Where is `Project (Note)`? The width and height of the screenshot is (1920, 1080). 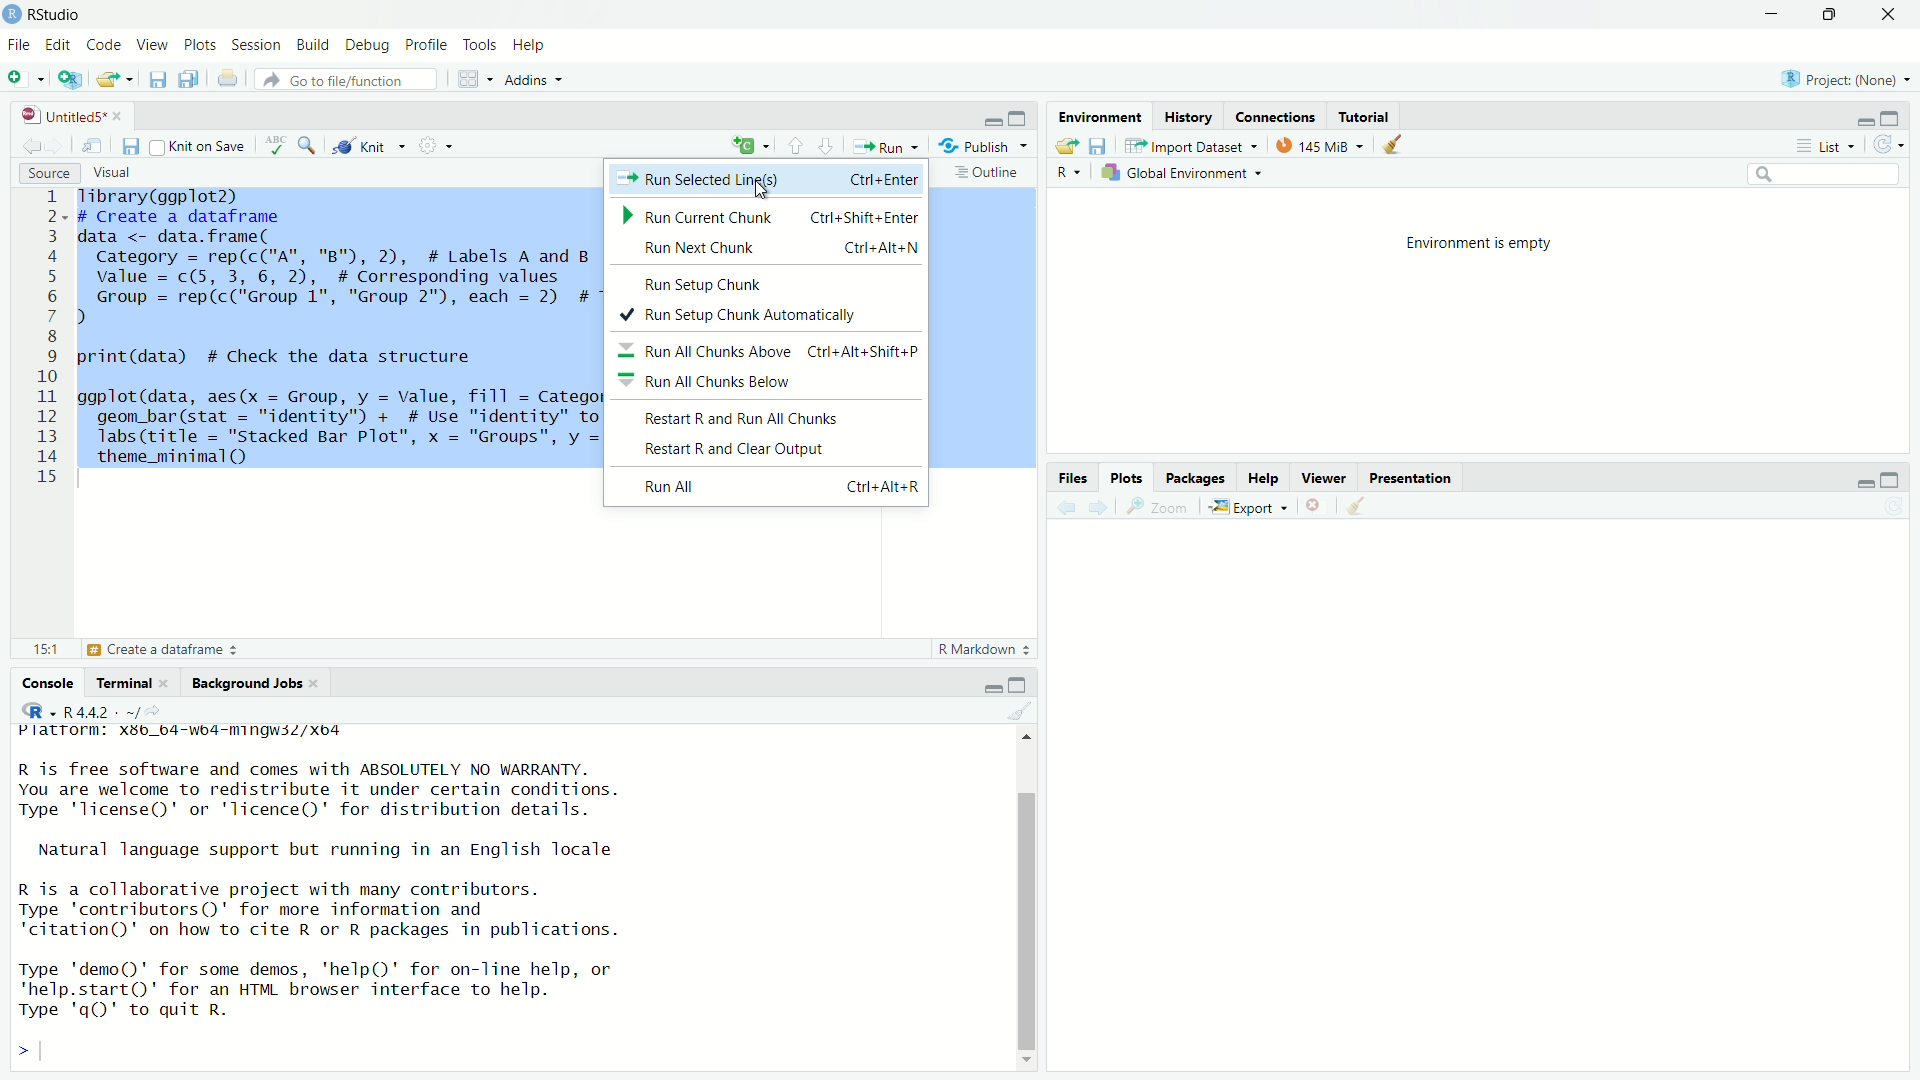
Project (Note) is located at coordinates (1847, 76).